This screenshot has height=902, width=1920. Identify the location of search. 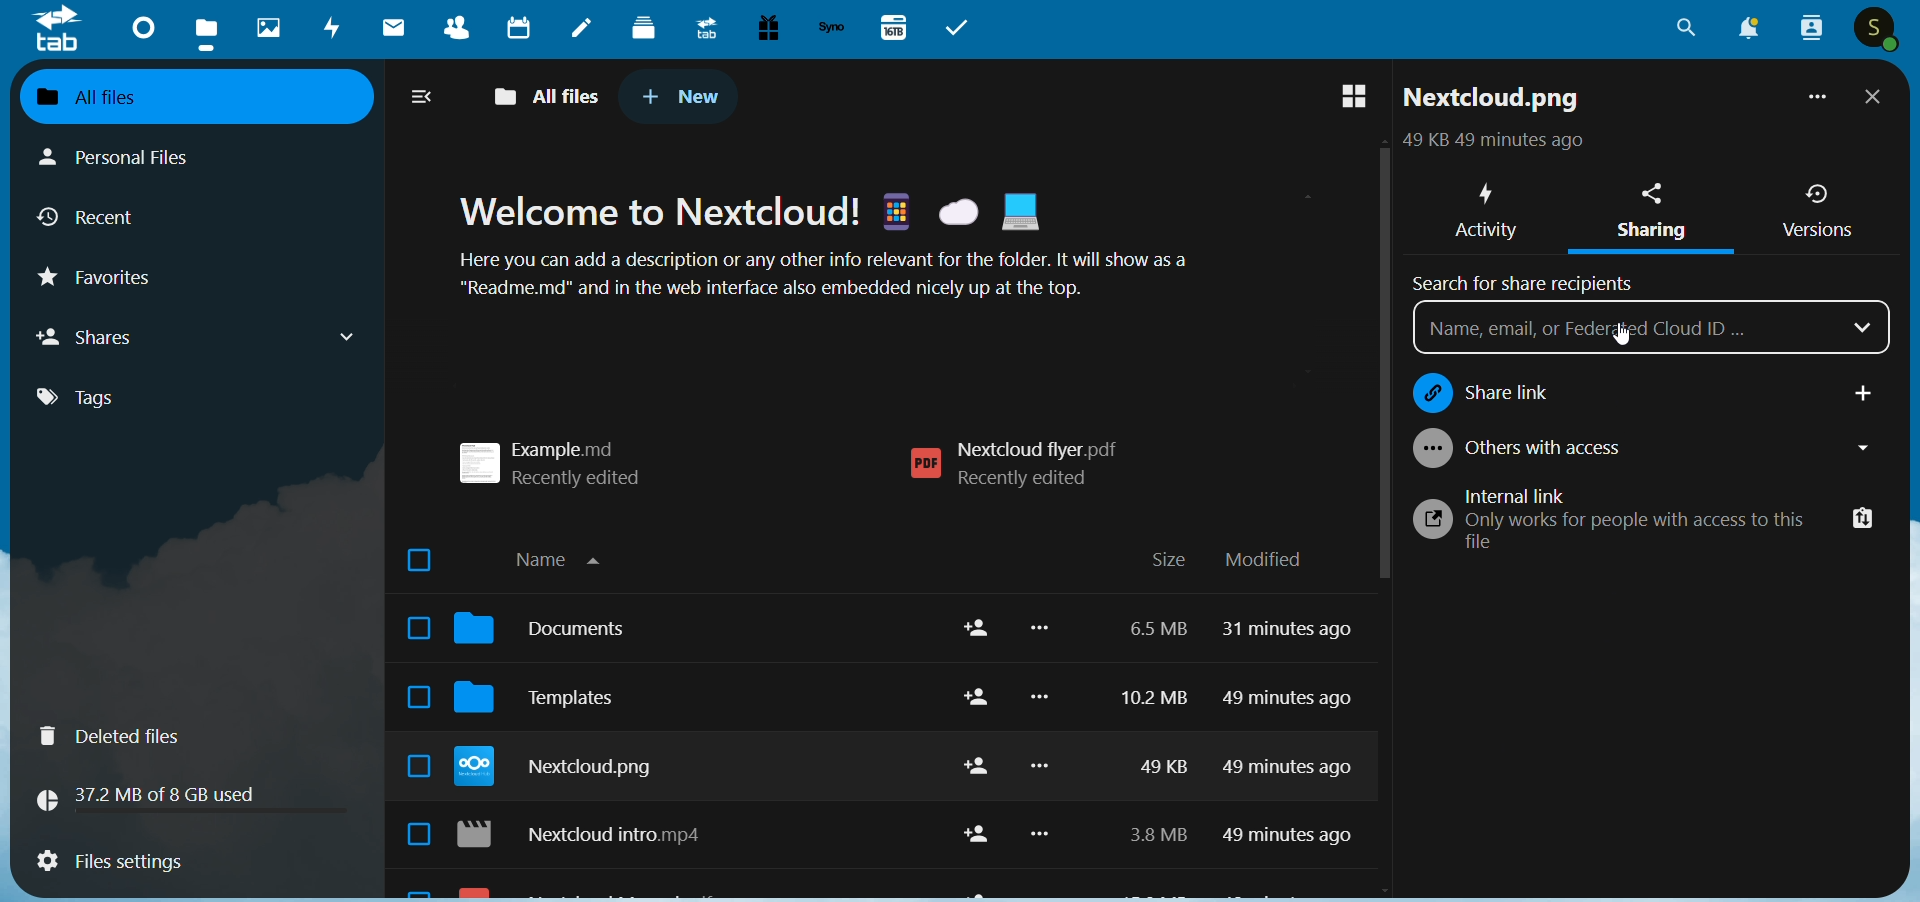
(1686, 34).